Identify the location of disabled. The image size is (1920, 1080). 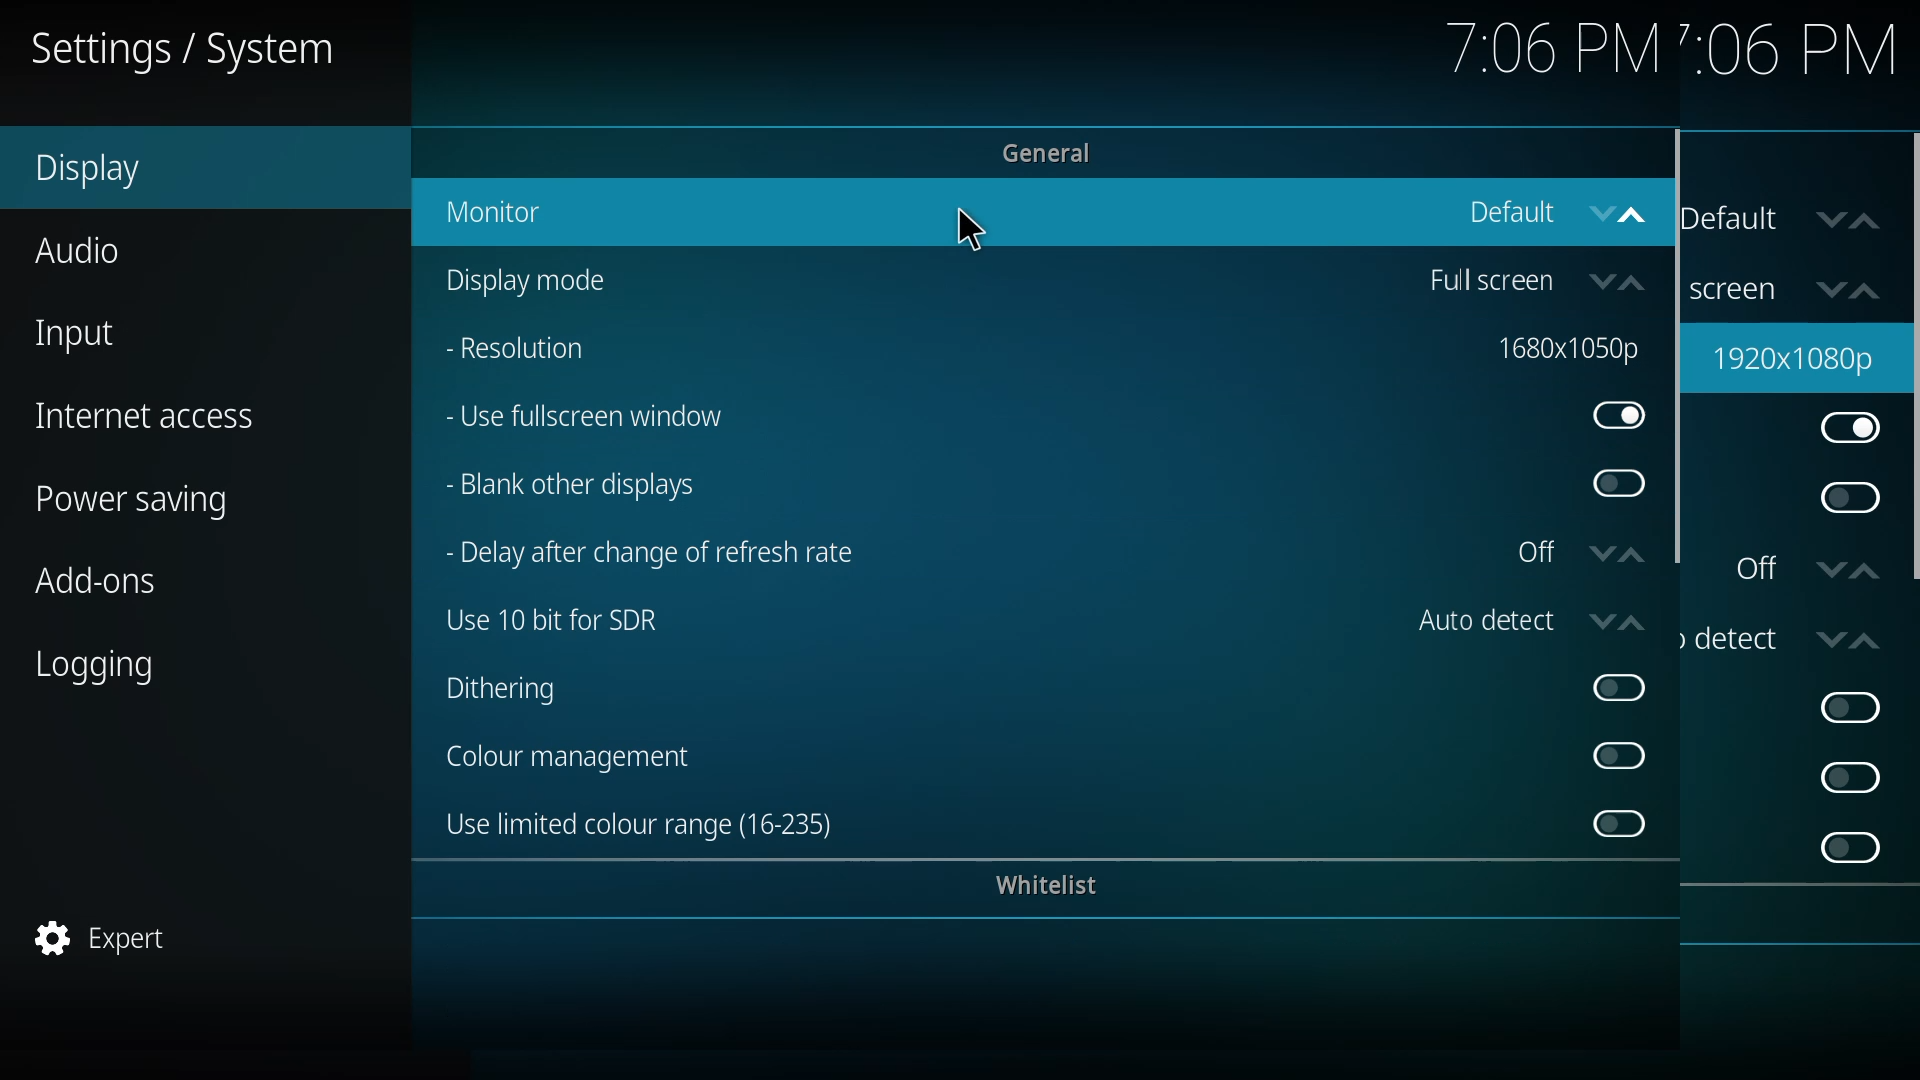
(1612, 691).